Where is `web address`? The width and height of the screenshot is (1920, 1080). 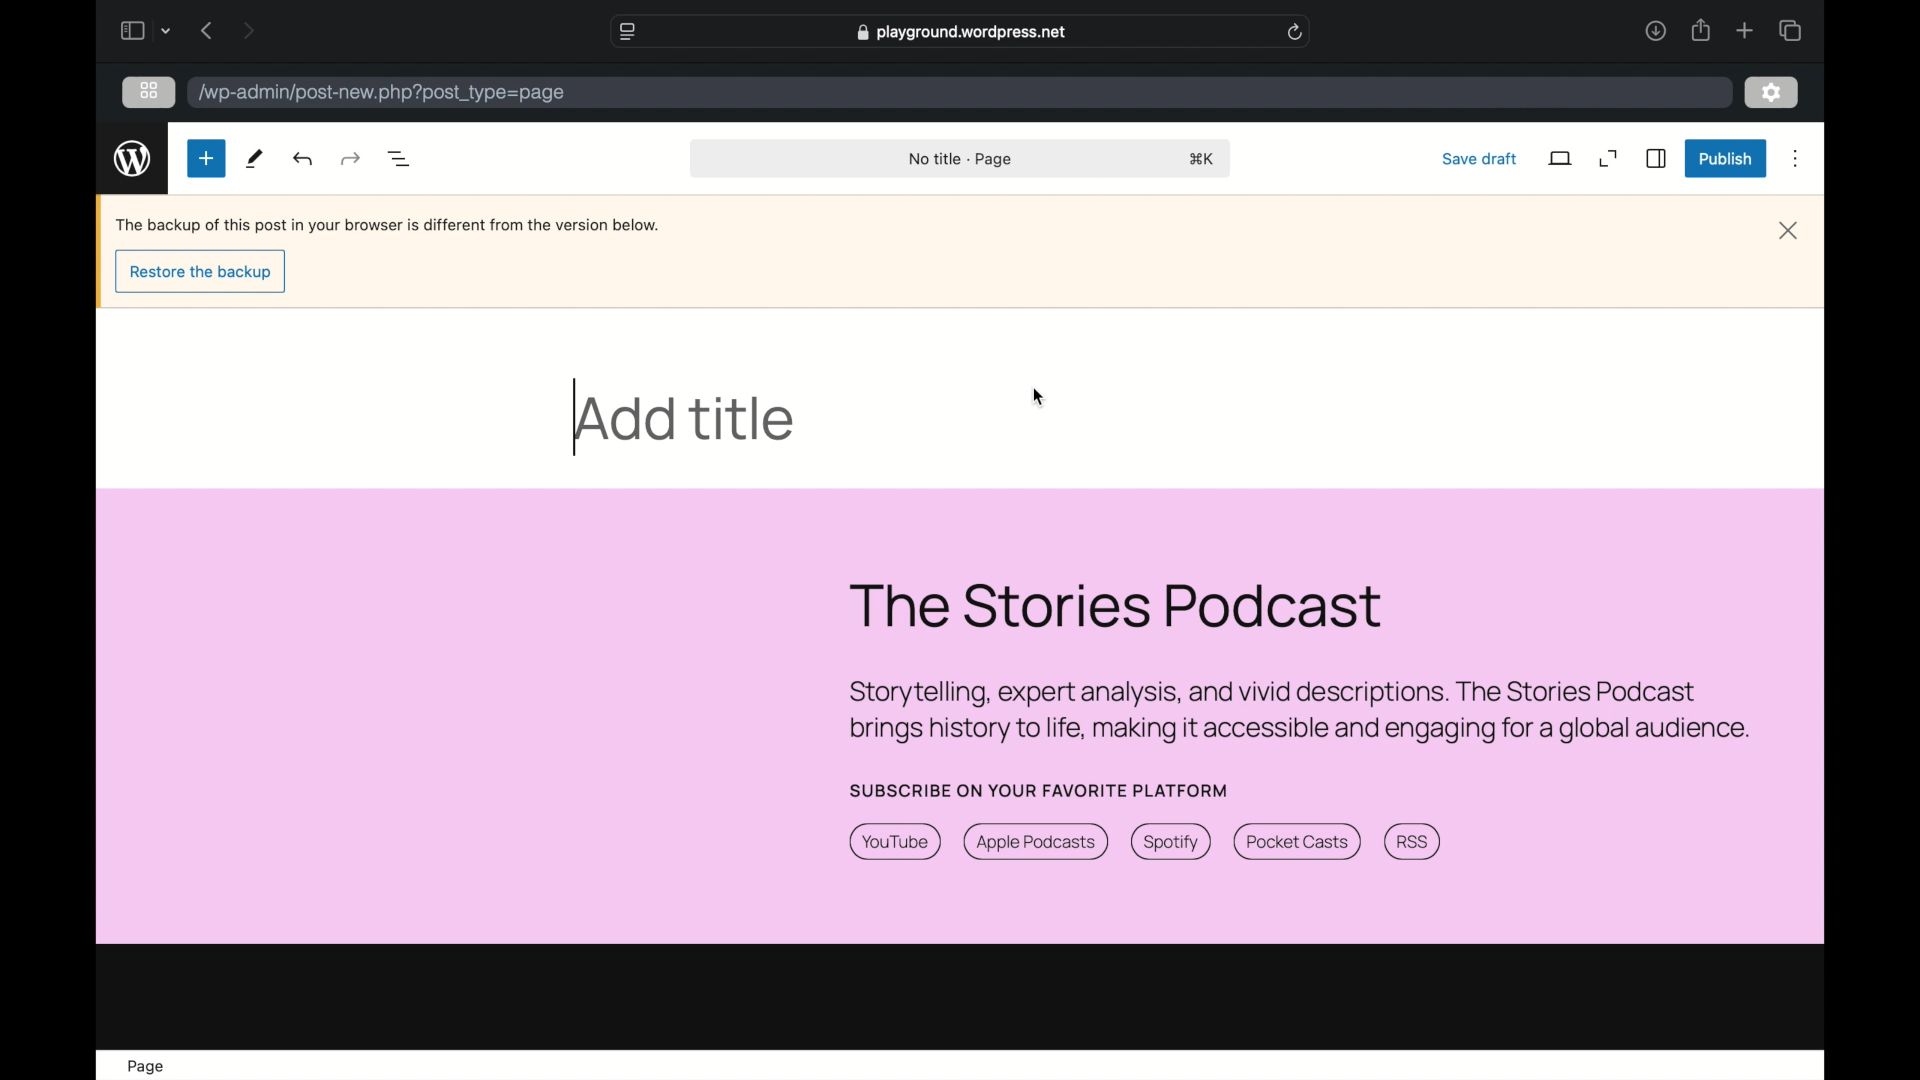 web address is located at coordinates (961, 32).